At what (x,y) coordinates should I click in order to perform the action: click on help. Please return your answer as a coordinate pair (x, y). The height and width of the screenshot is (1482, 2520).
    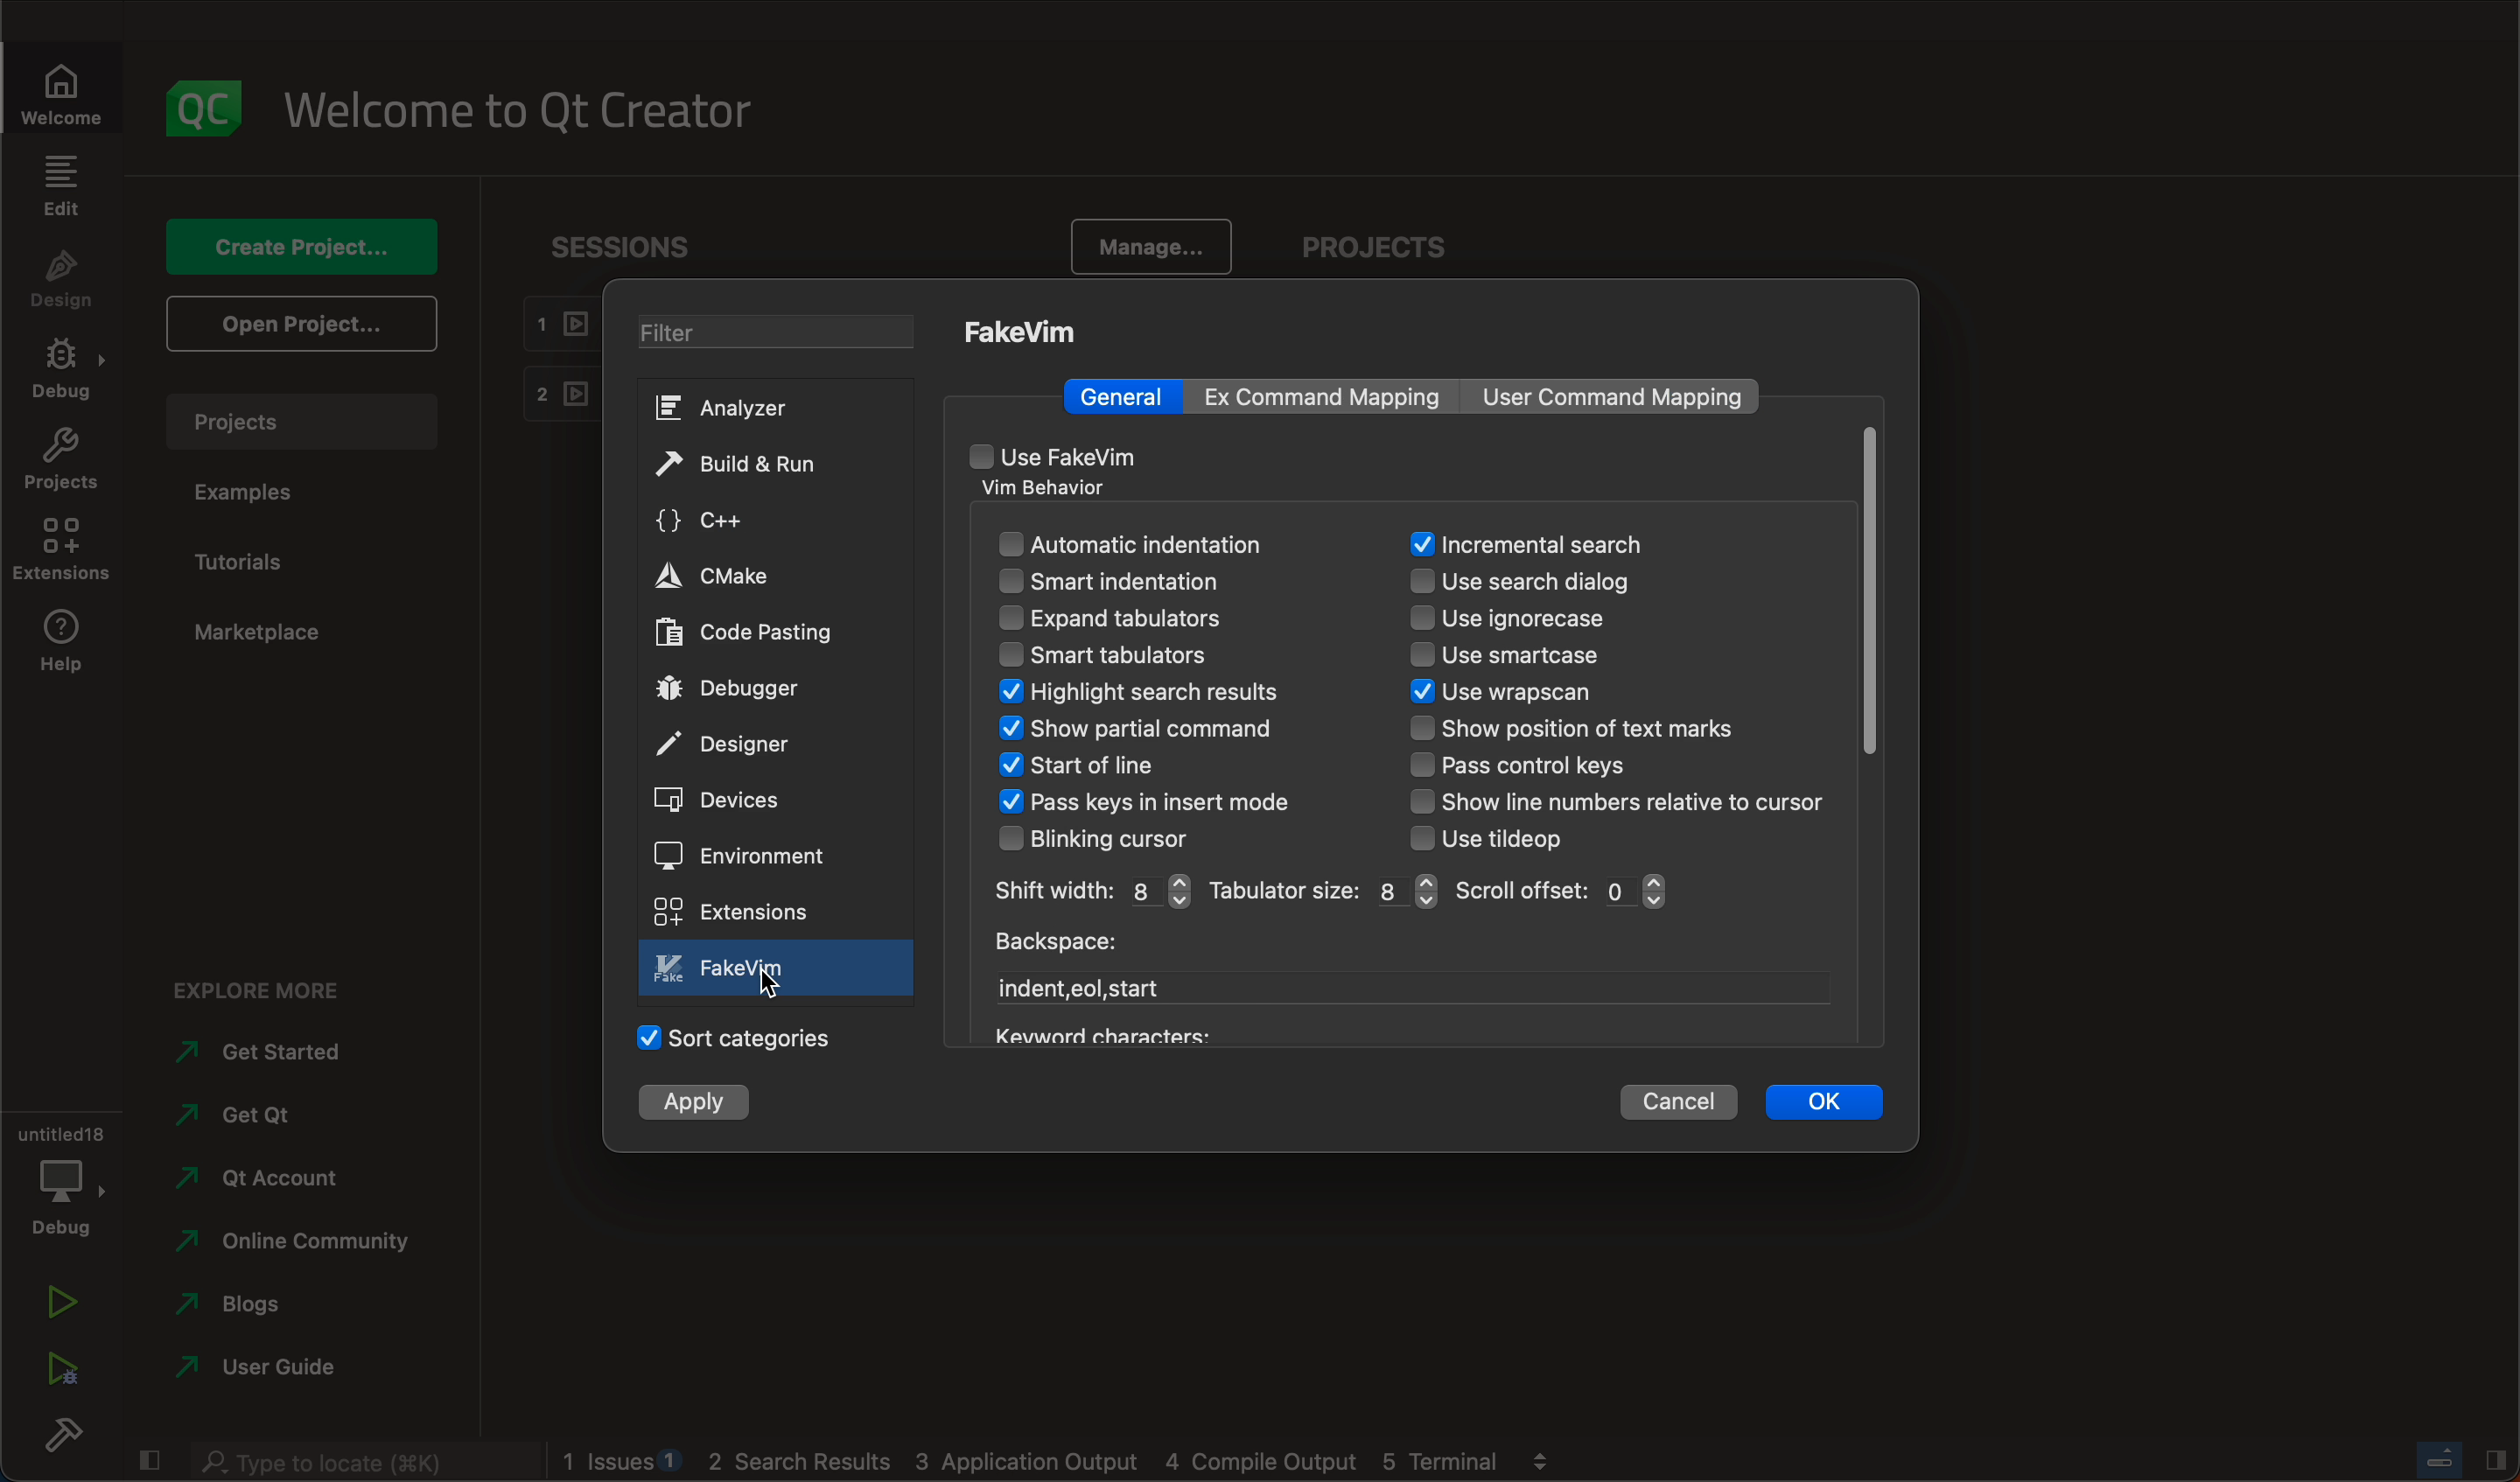
    Looking at the image, I should click on (65, 648).